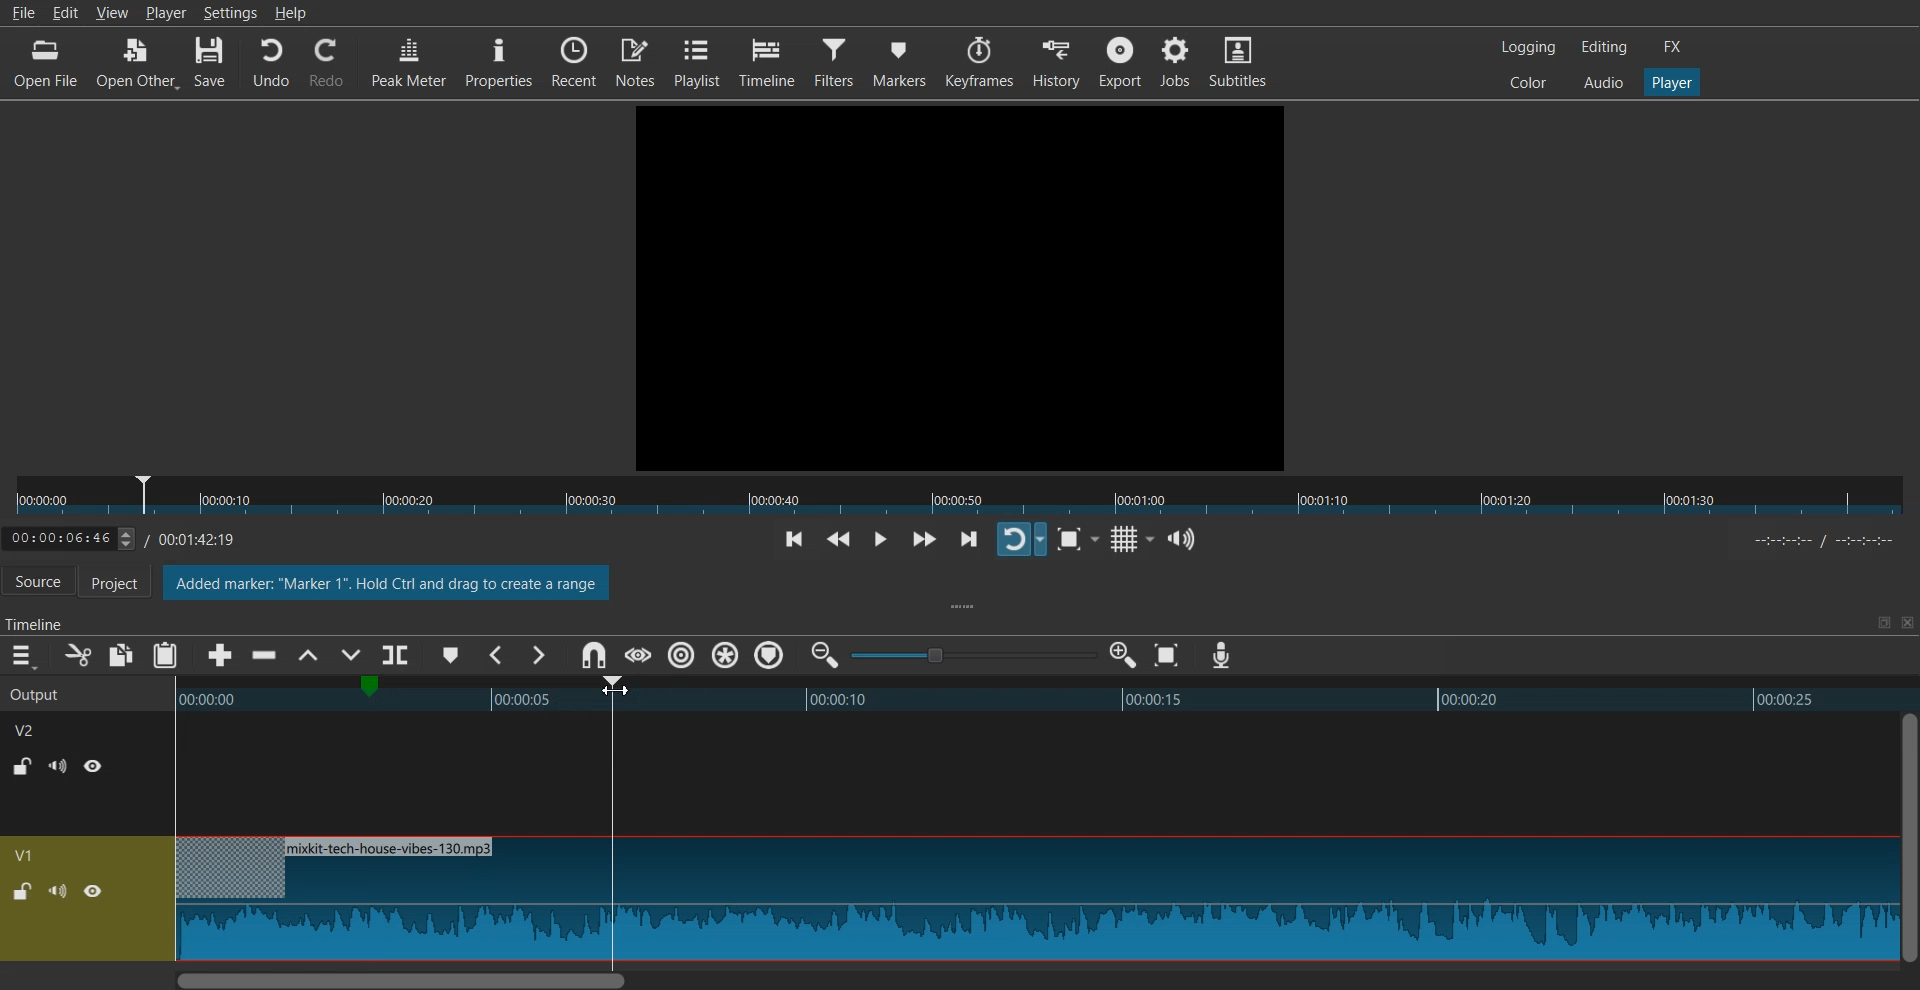  I want to click on Hide, so click(94, 765).